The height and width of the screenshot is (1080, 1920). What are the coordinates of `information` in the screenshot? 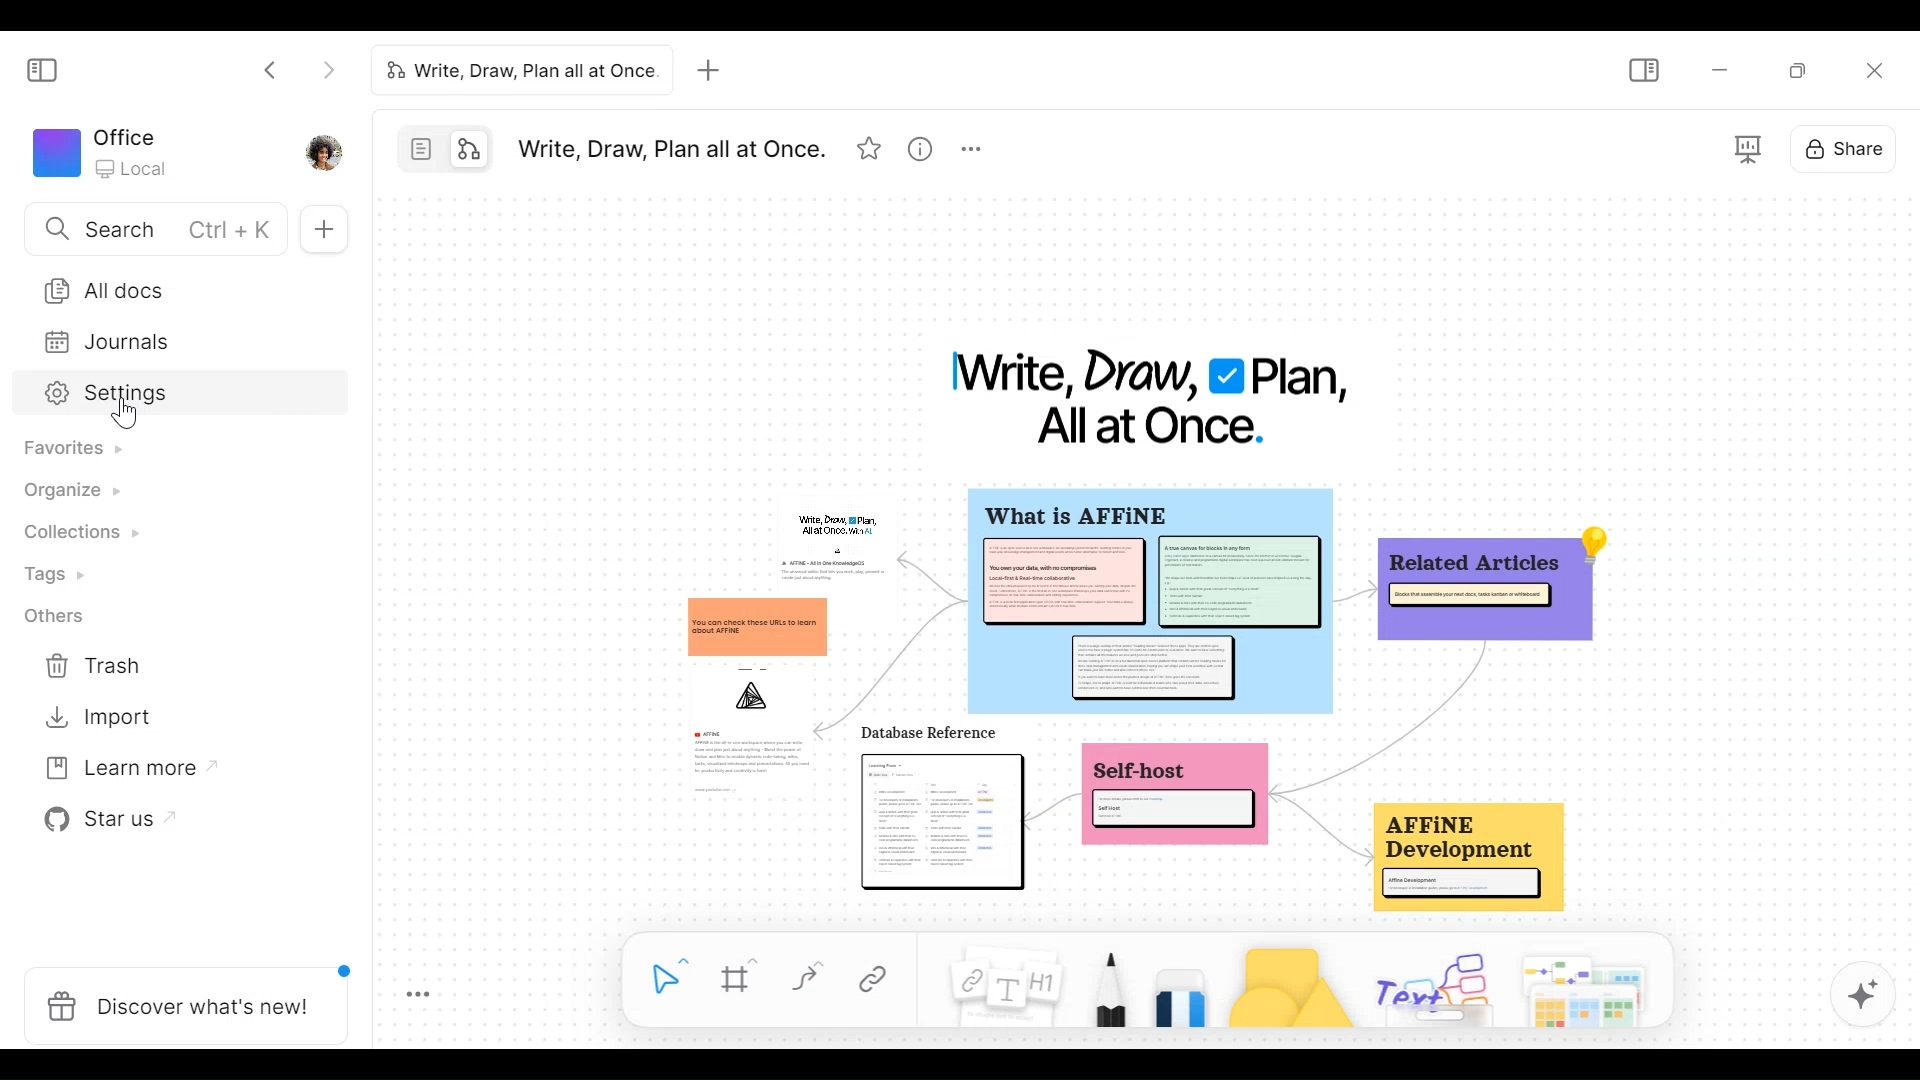 It's located at (1154, 702).